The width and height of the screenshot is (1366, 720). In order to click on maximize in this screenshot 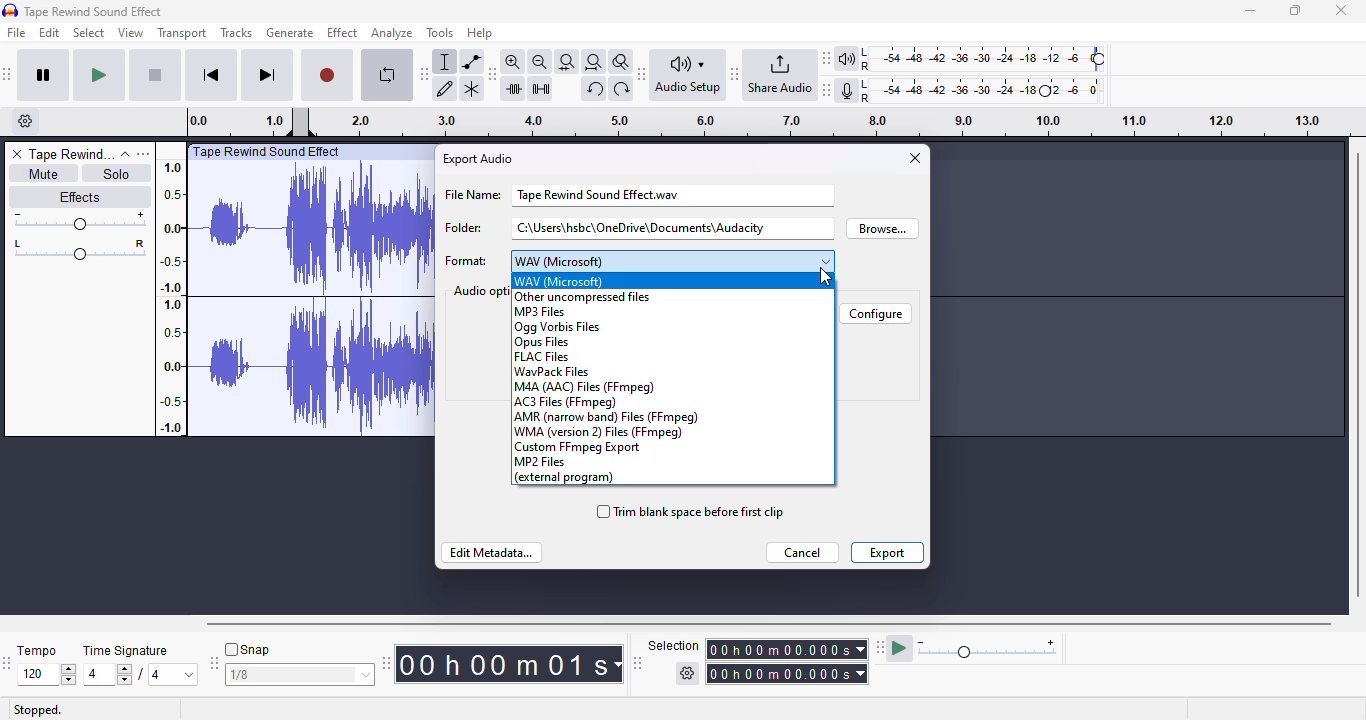, I will do `click(1297, 11)`.